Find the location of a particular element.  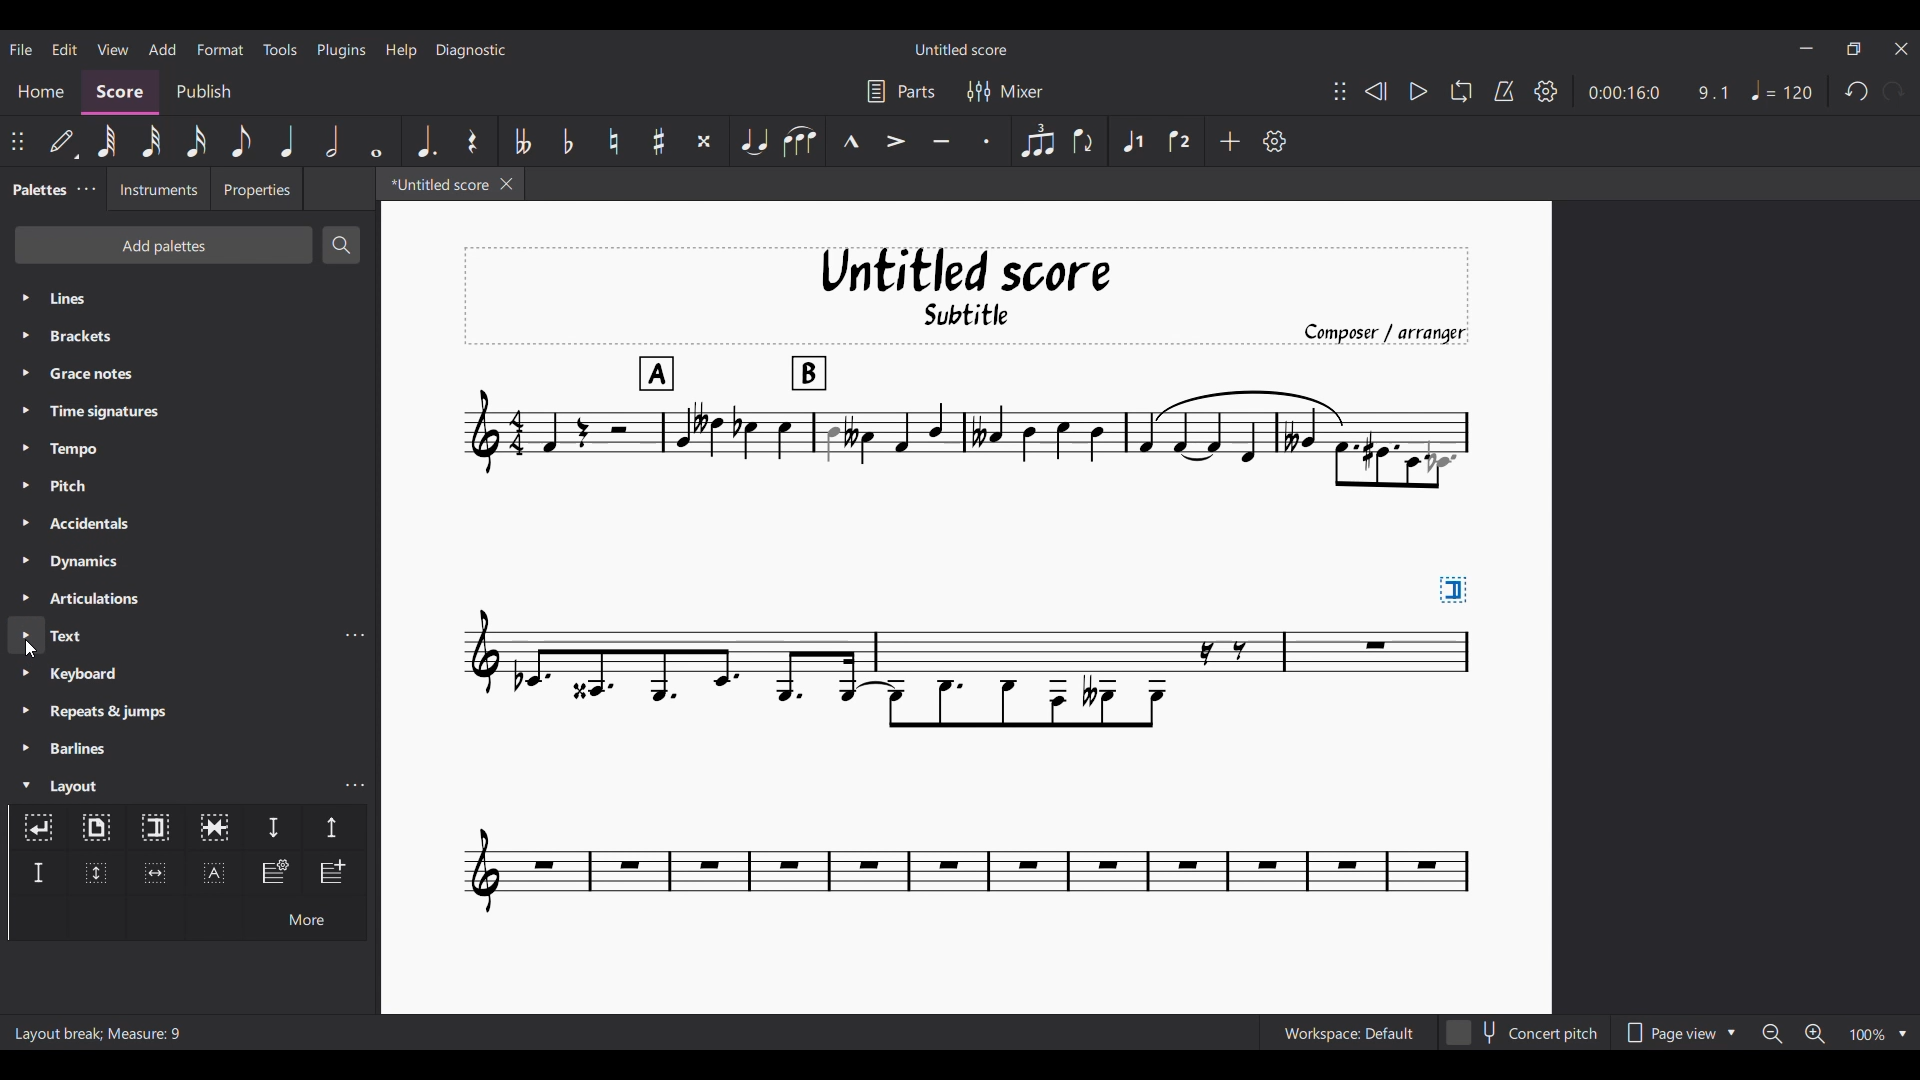

Untitled score is located at coordinates (961, 50).